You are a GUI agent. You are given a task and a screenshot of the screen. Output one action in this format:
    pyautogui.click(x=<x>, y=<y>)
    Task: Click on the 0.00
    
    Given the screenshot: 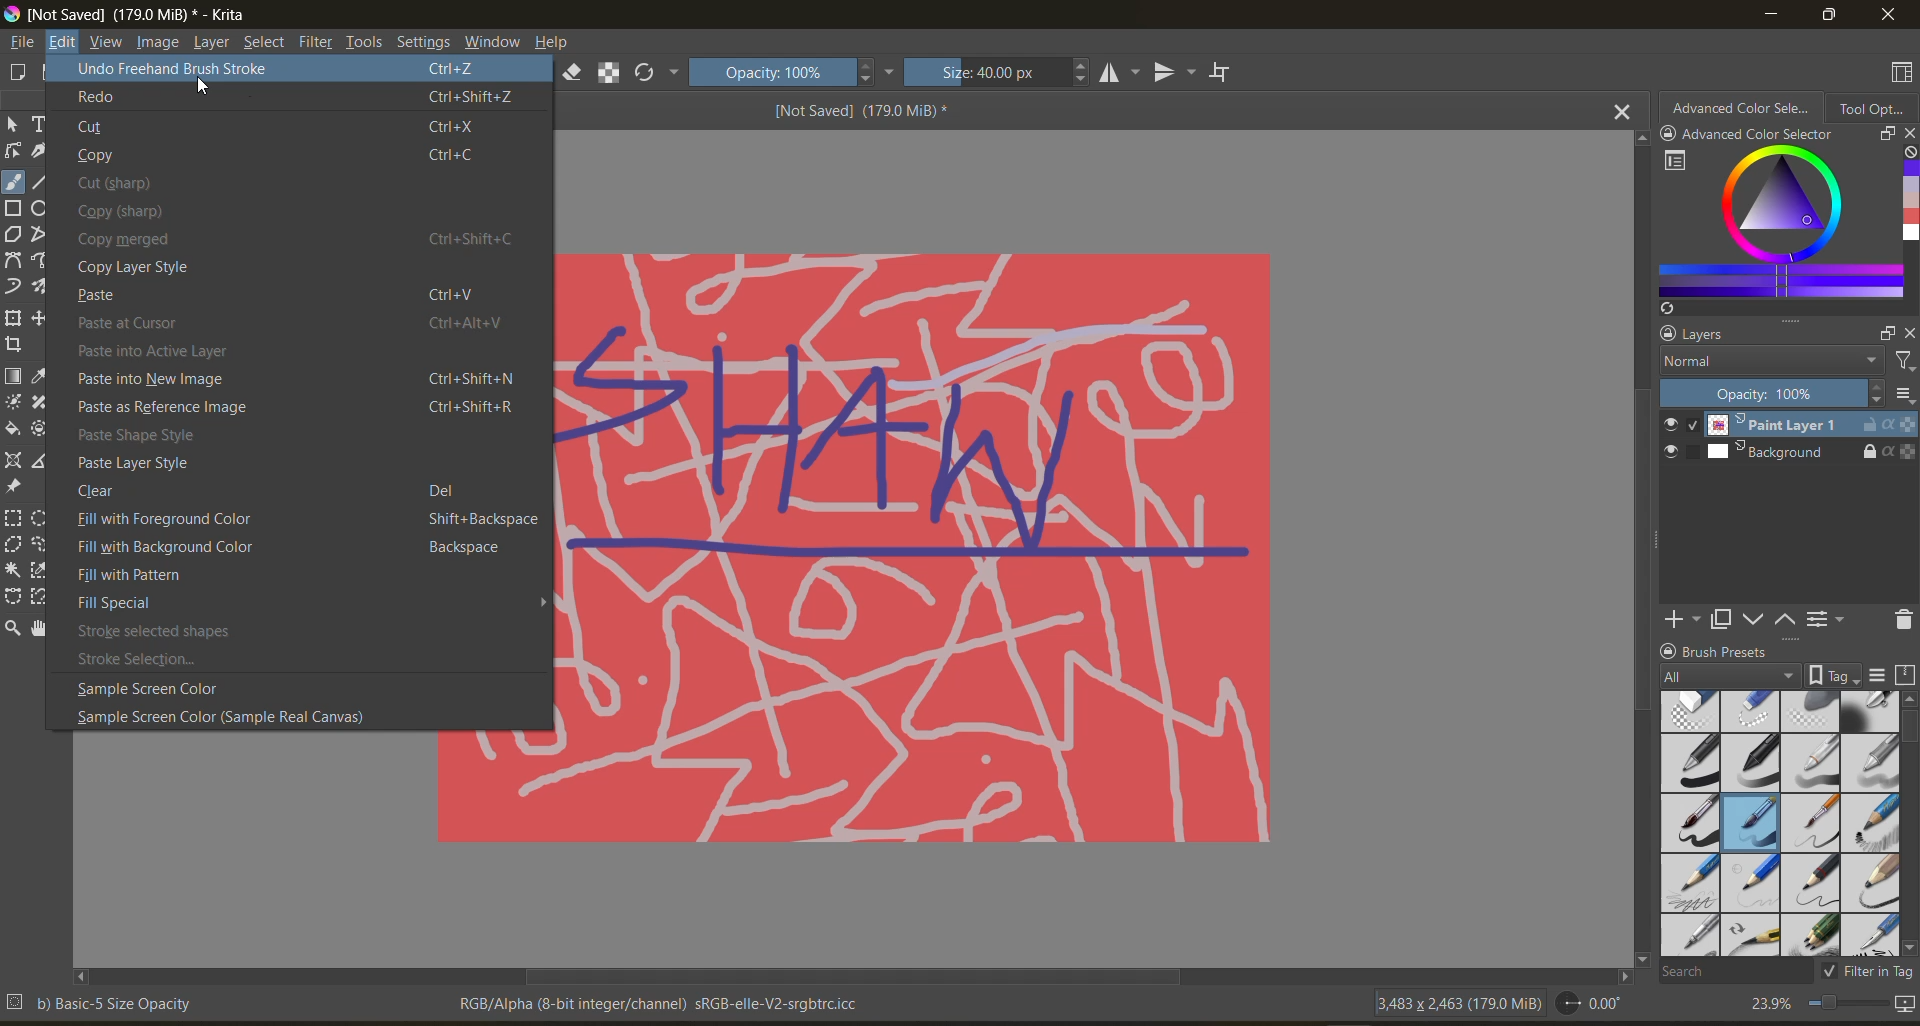 What is the action you would take?
    pyautogui.click(x=1596, y=1004)
    